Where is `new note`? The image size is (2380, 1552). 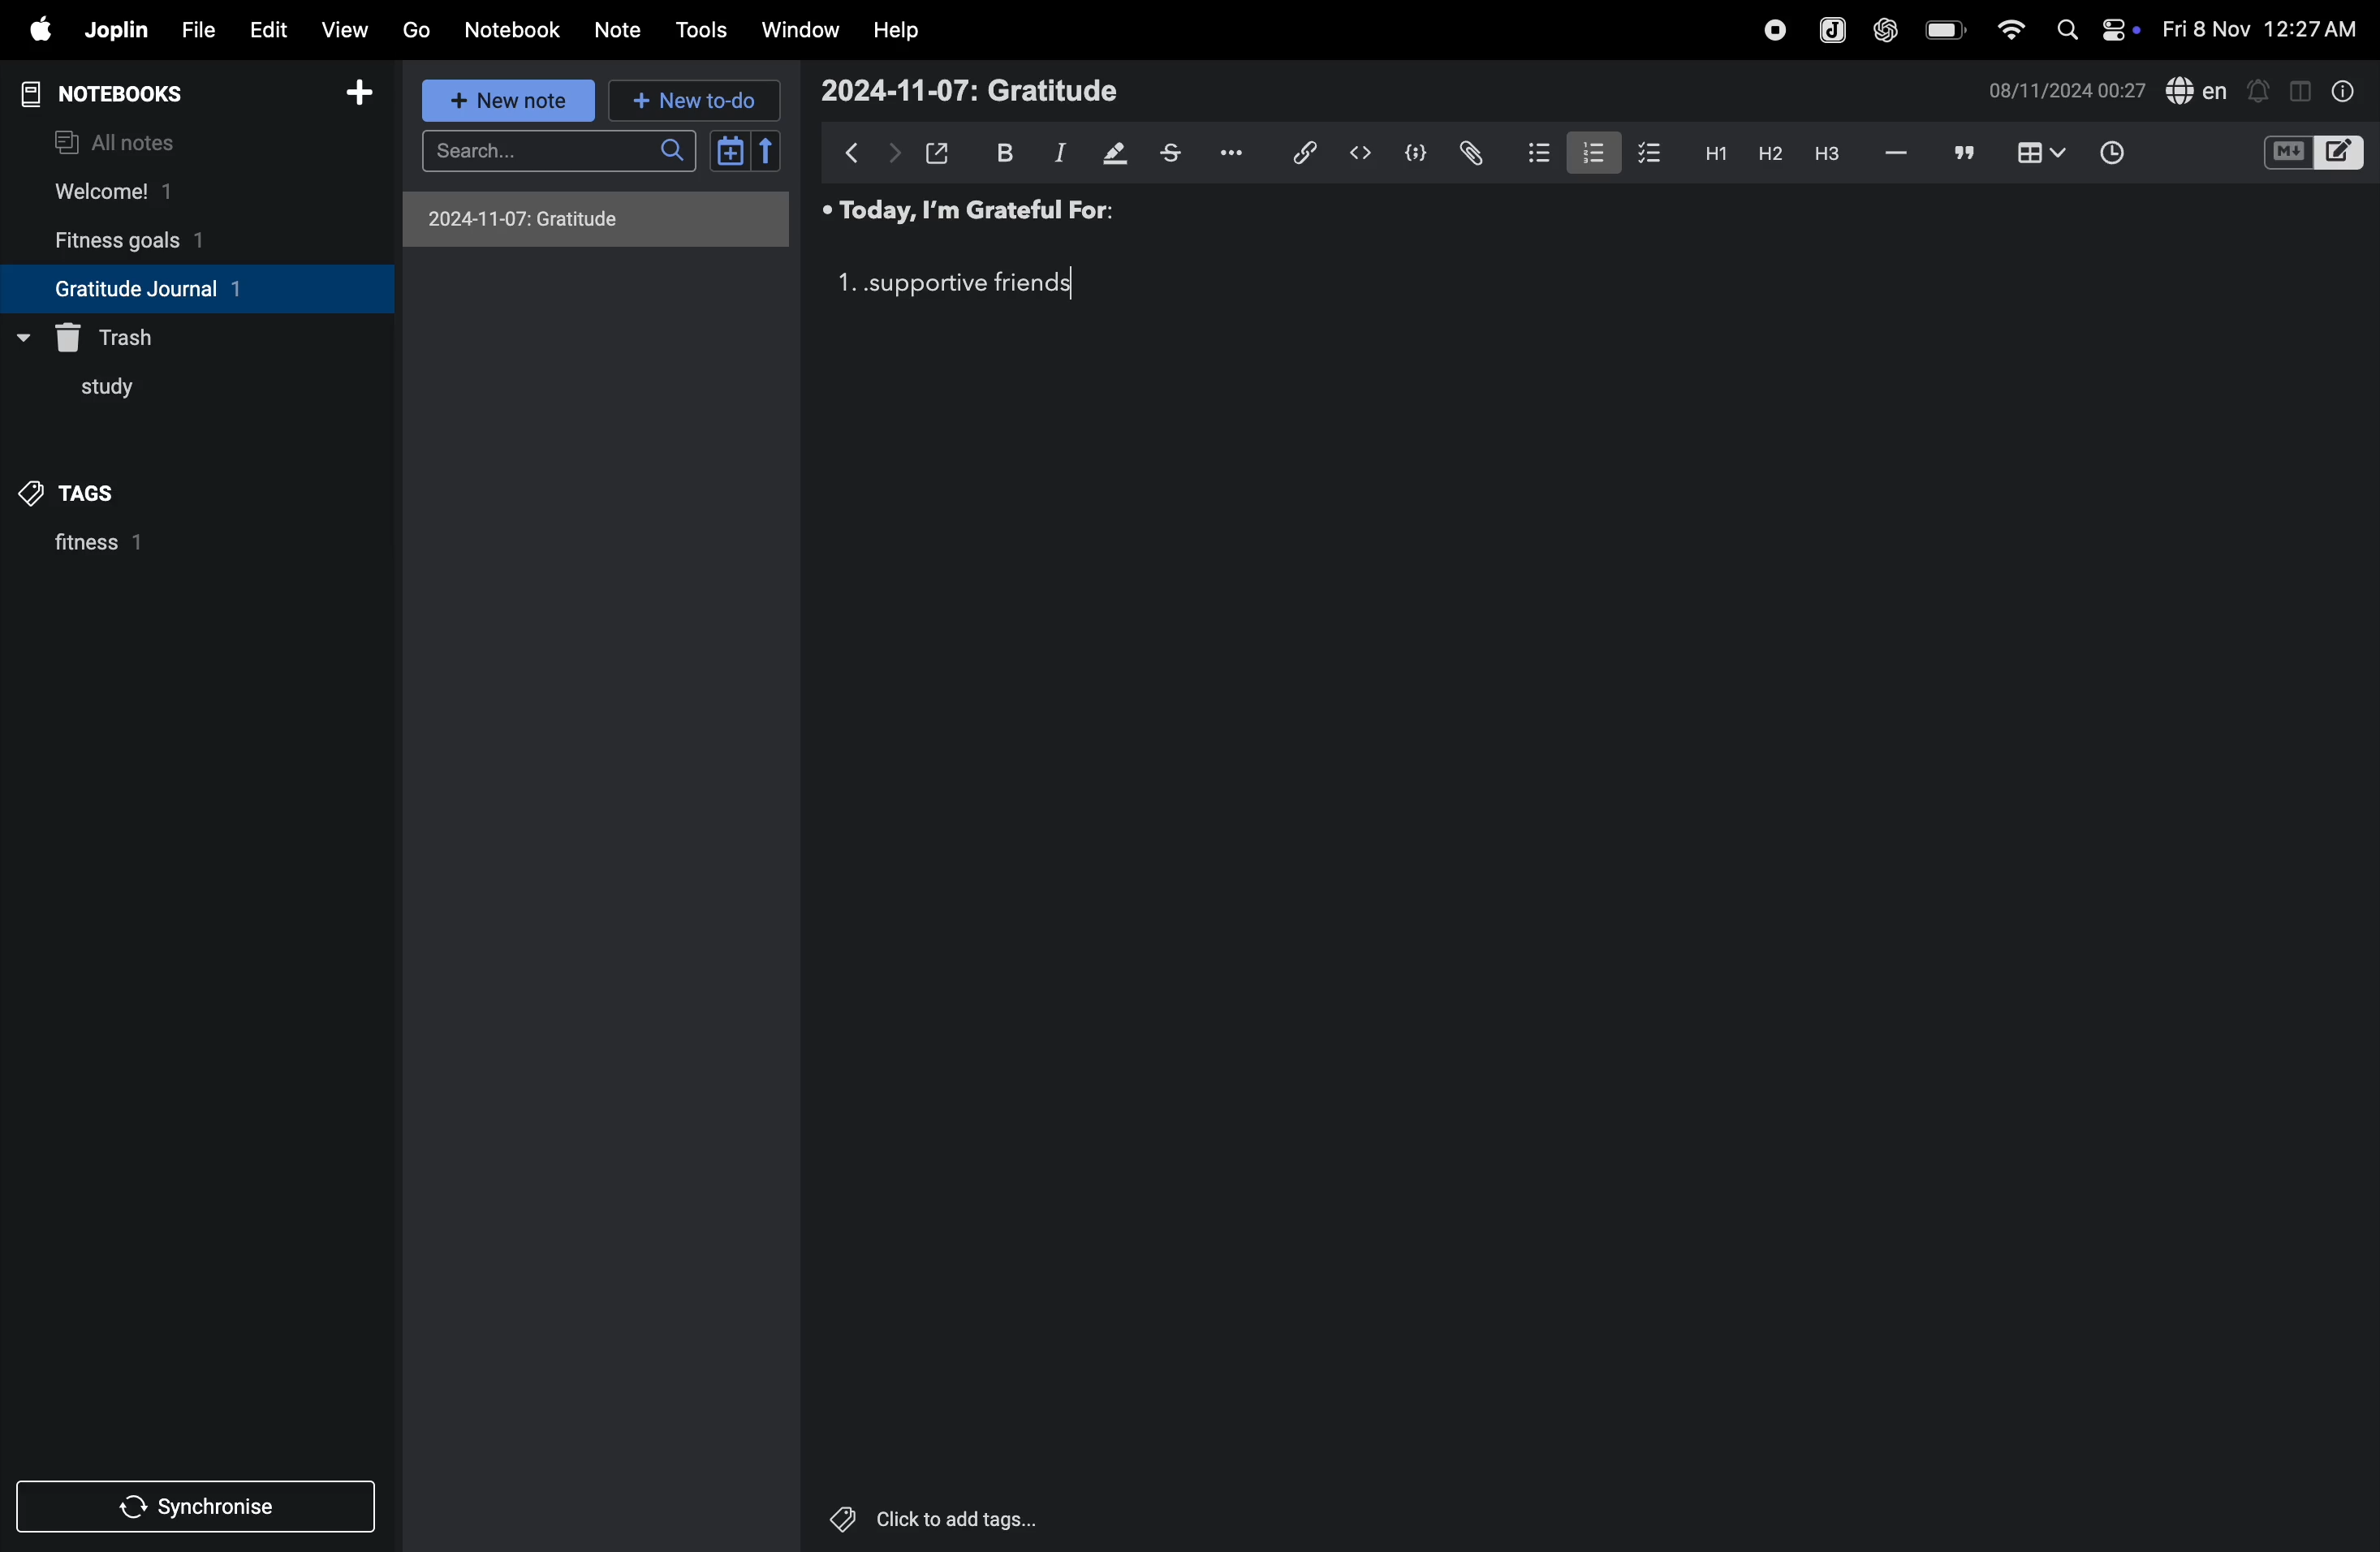 new note is located at coordinates (511, 103).